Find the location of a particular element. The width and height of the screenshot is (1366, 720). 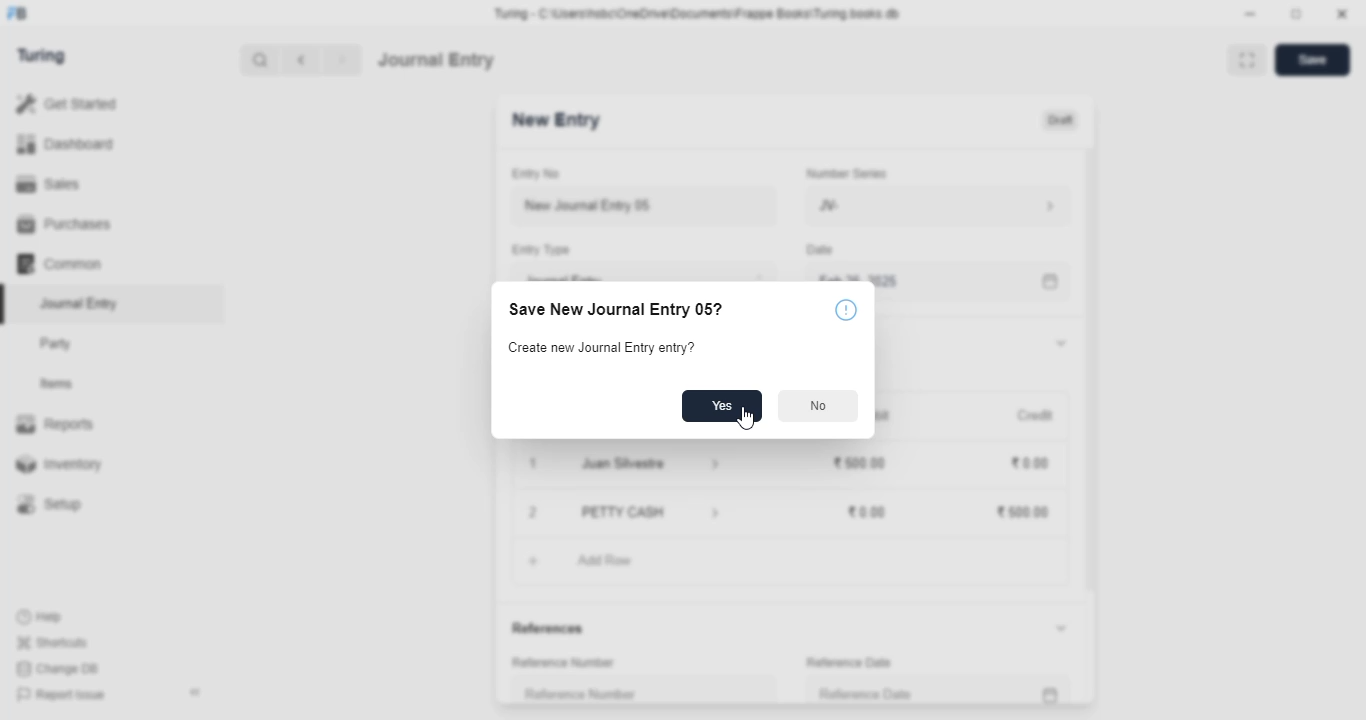

Feb 26, 2025 is located at coordinates (895, 272).